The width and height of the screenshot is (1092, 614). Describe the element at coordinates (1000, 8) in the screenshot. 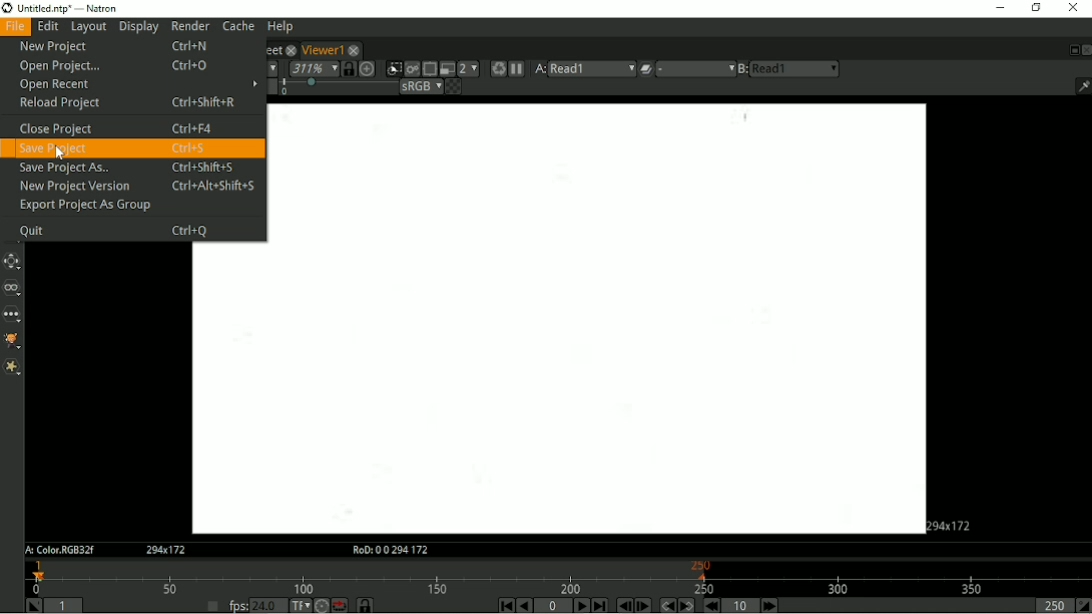

I see `Minimize` at that location.